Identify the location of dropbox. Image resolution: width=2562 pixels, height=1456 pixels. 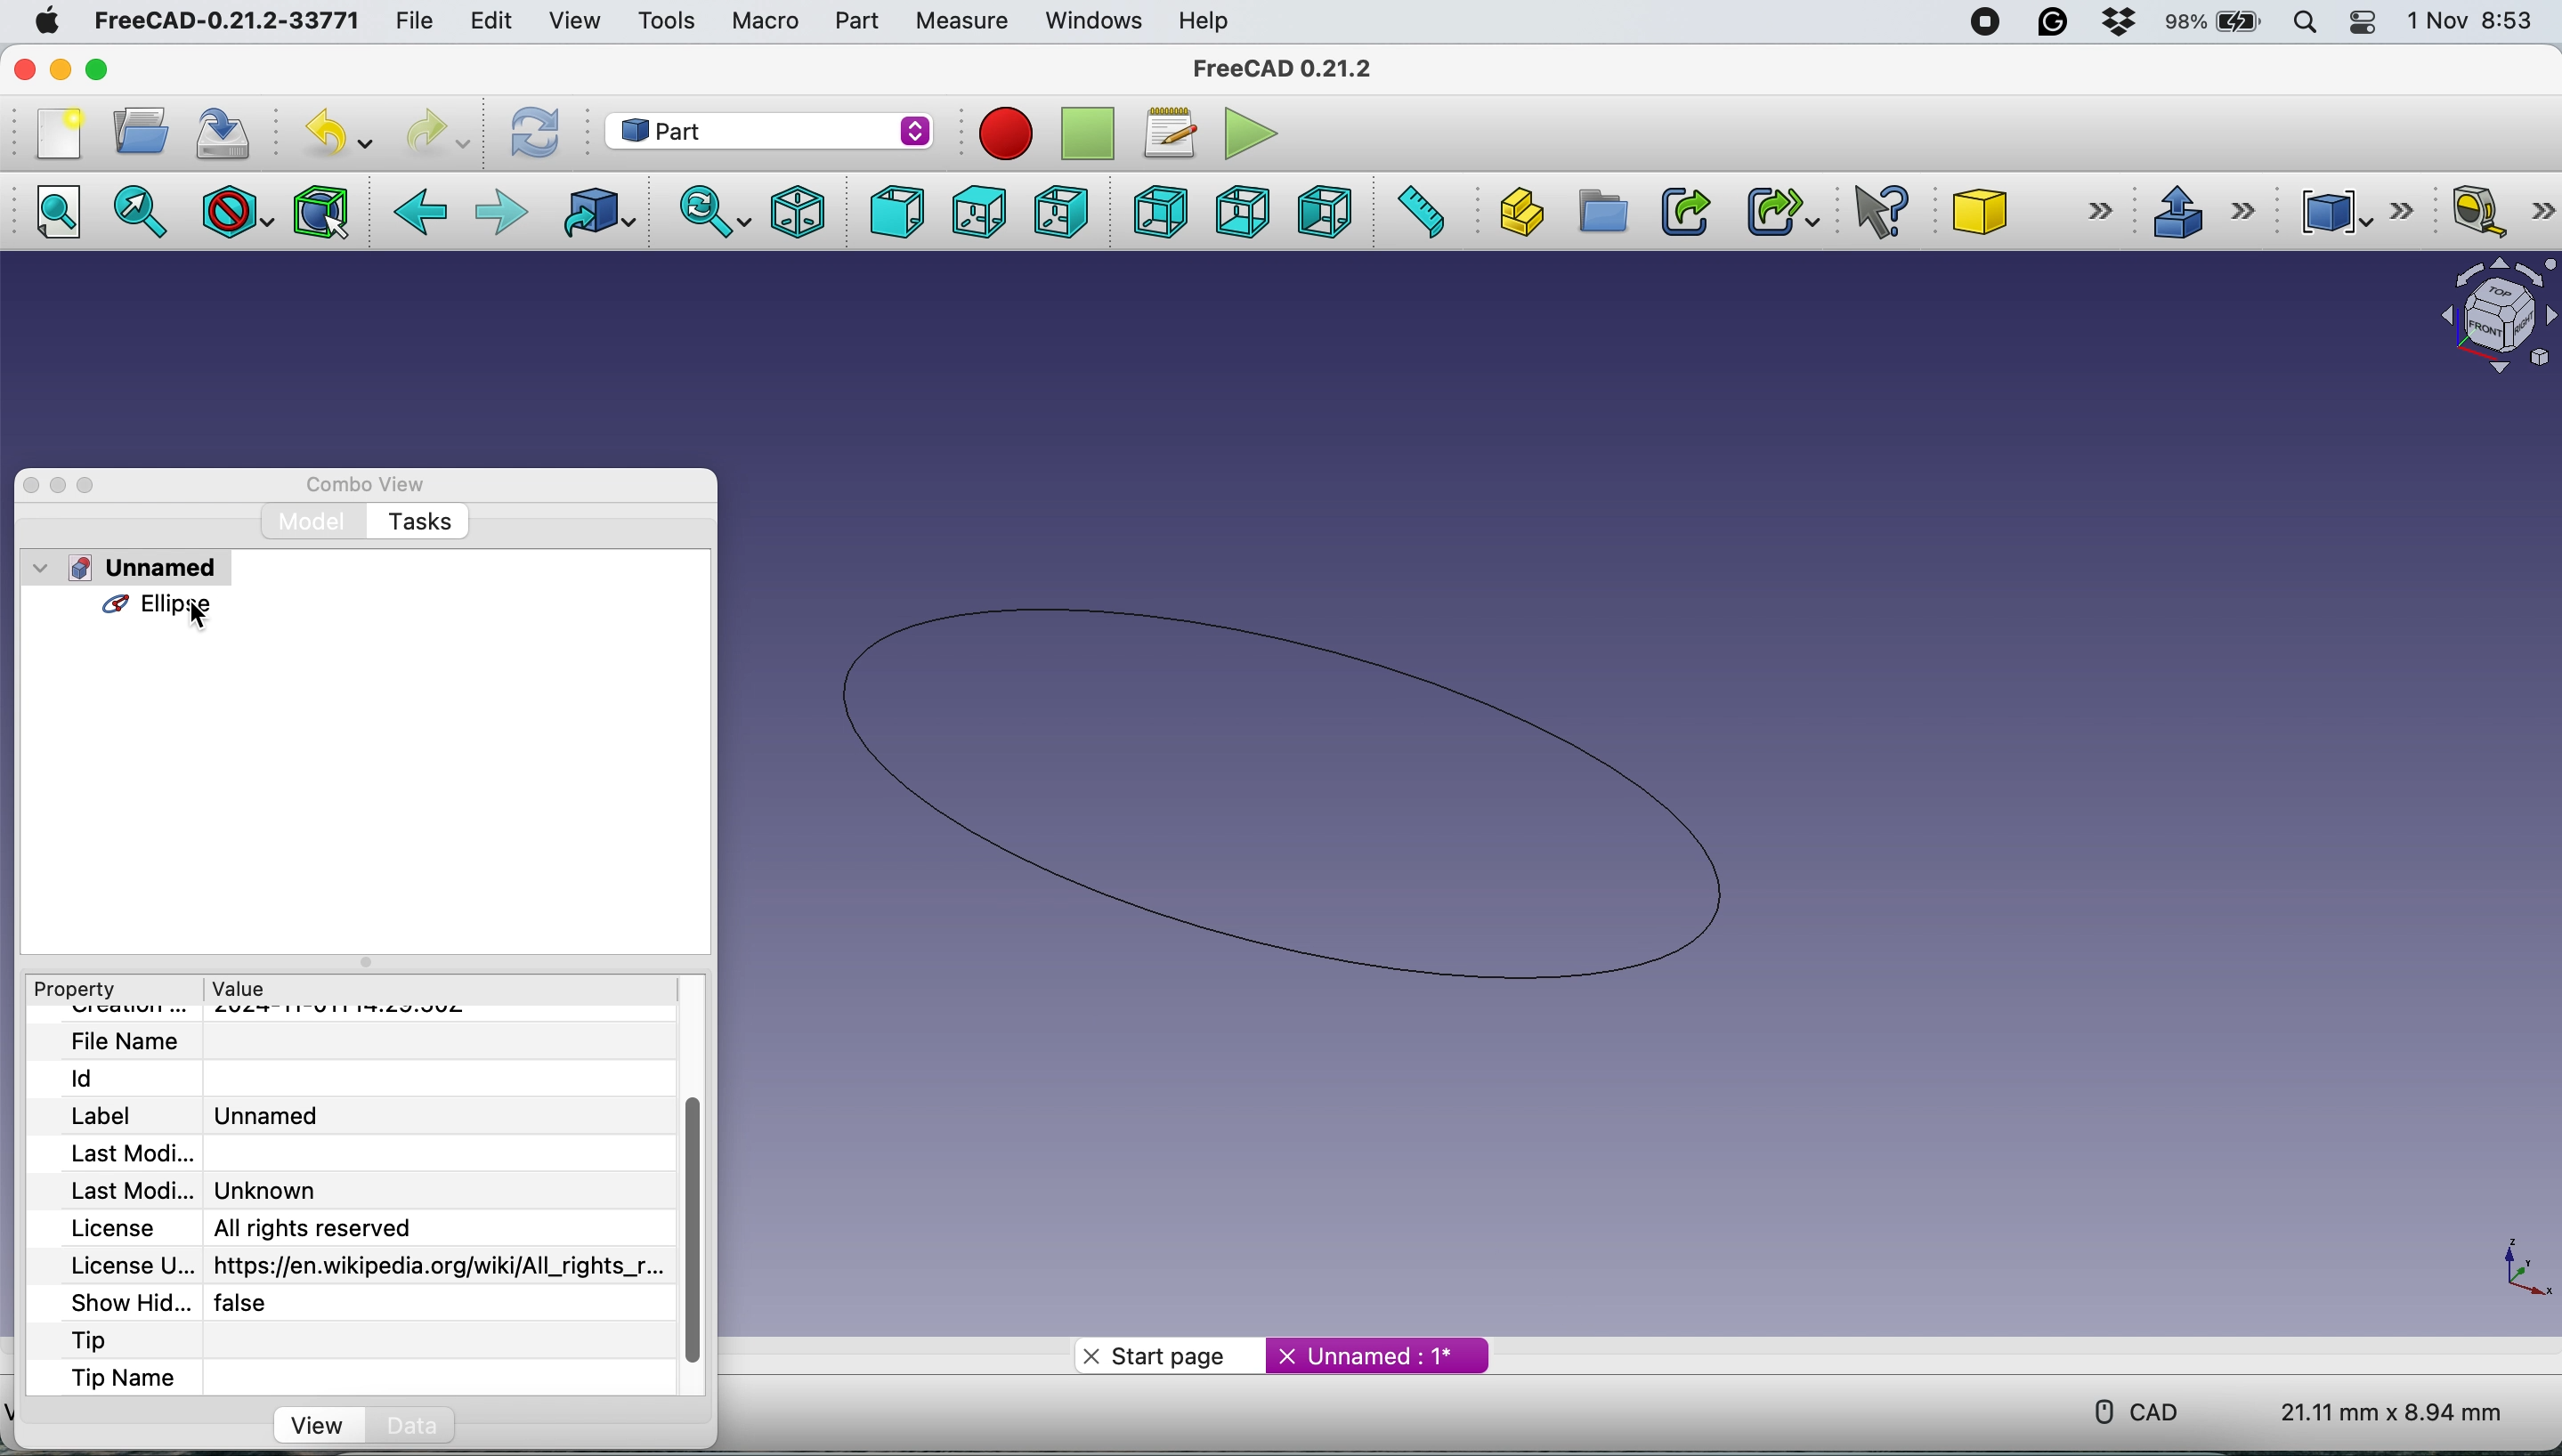
(2121, 23).